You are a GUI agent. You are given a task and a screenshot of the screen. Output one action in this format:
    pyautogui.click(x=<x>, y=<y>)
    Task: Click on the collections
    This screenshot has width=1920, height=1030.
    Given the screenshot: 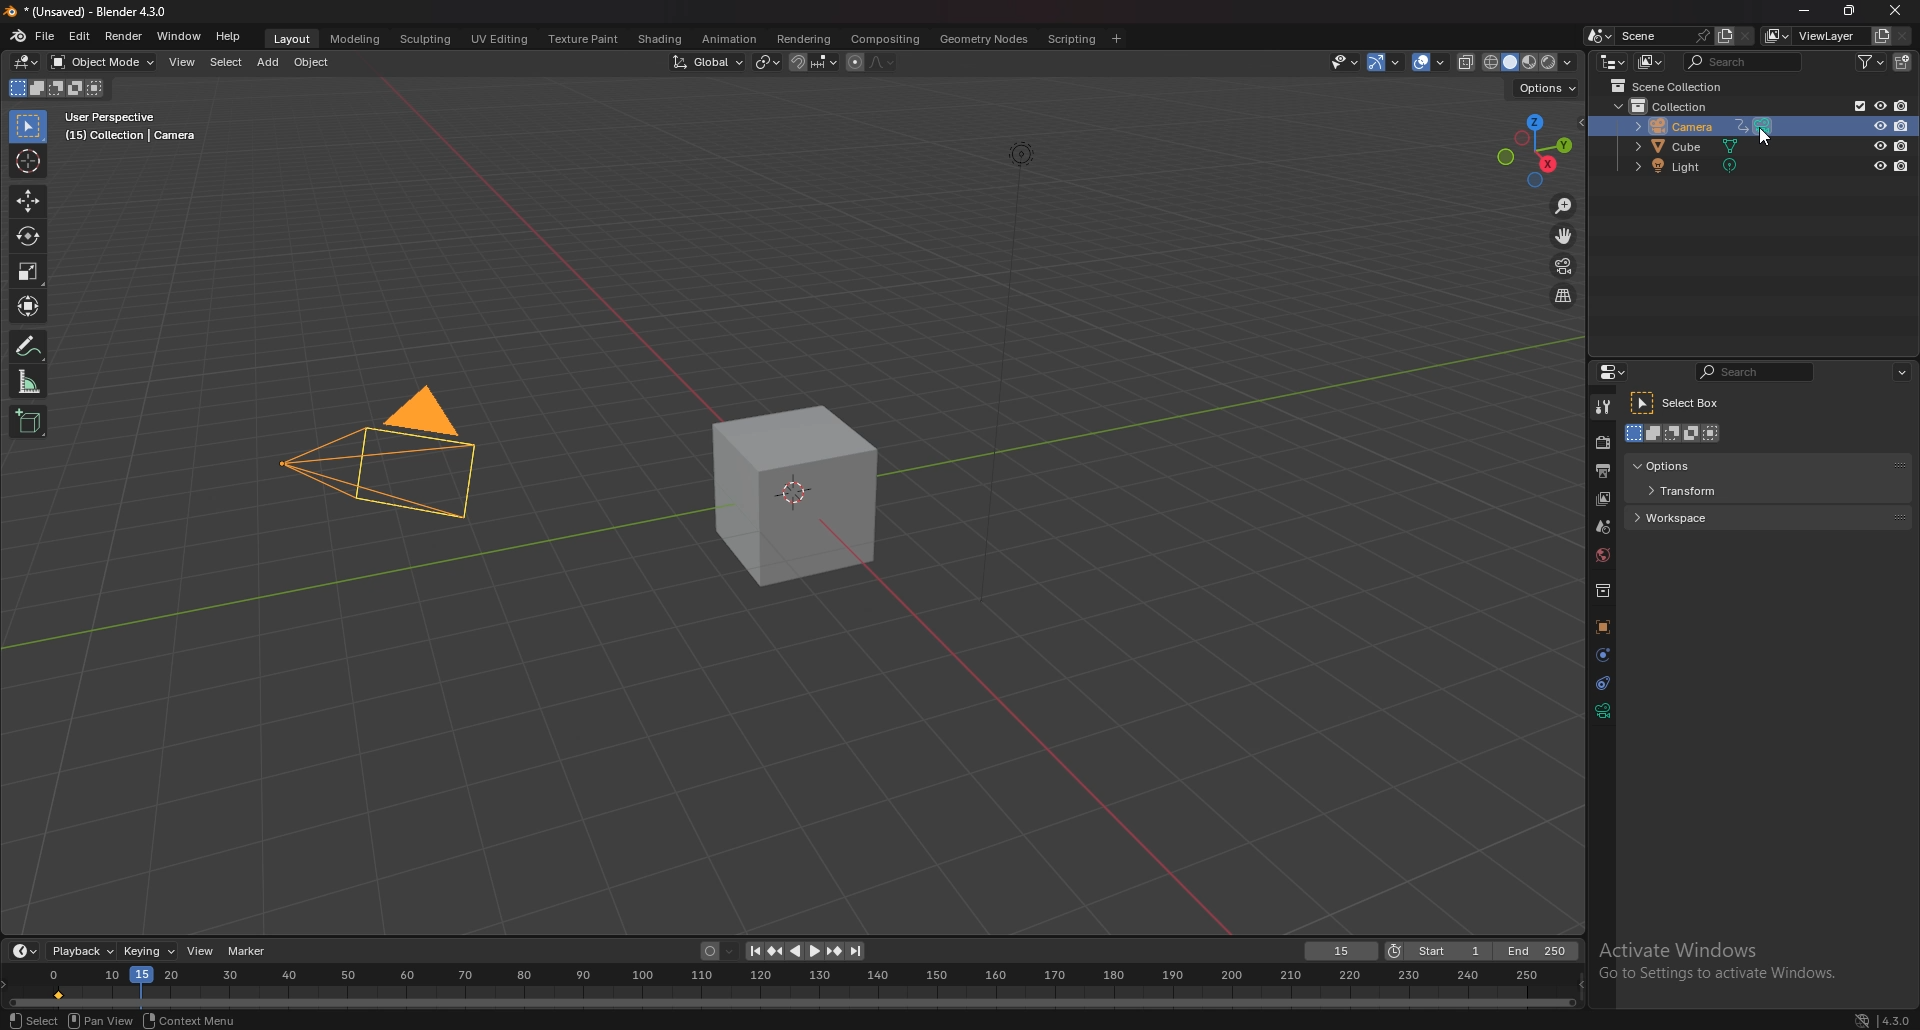 What is the action you would take?
    pyautogui.click(x=1602, y=592)
    